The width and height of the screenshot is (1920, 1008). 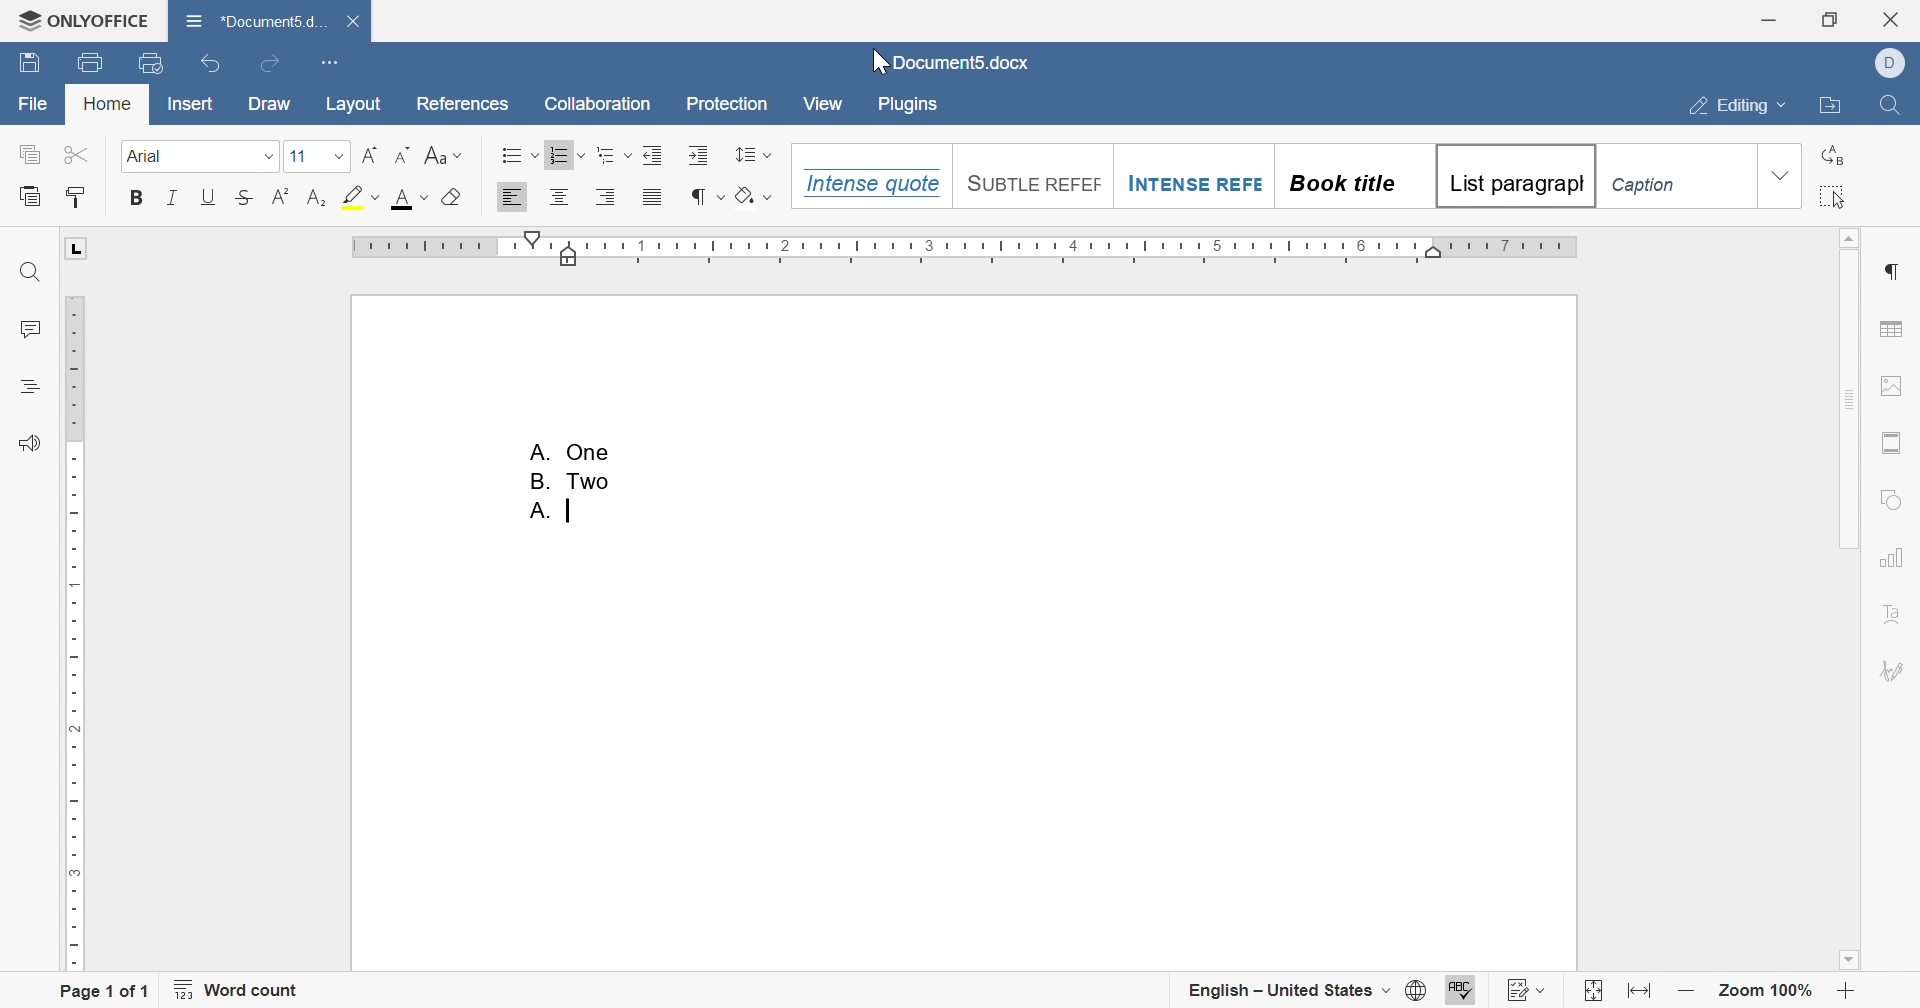 I want to click on replace, so click(x=1834, y=155).